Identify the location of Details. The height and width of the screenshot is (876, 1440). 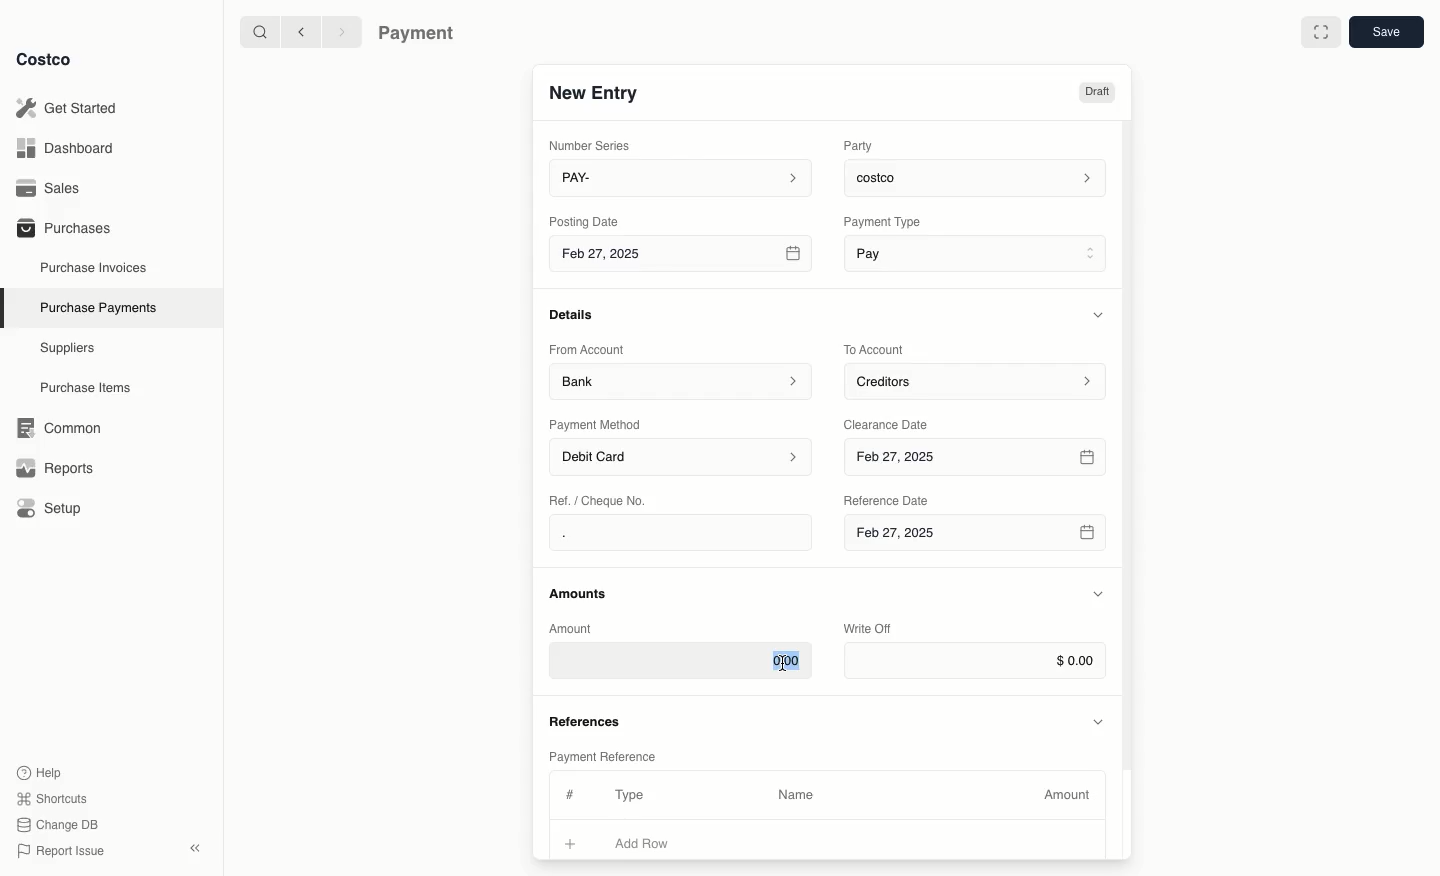
(577, 314).